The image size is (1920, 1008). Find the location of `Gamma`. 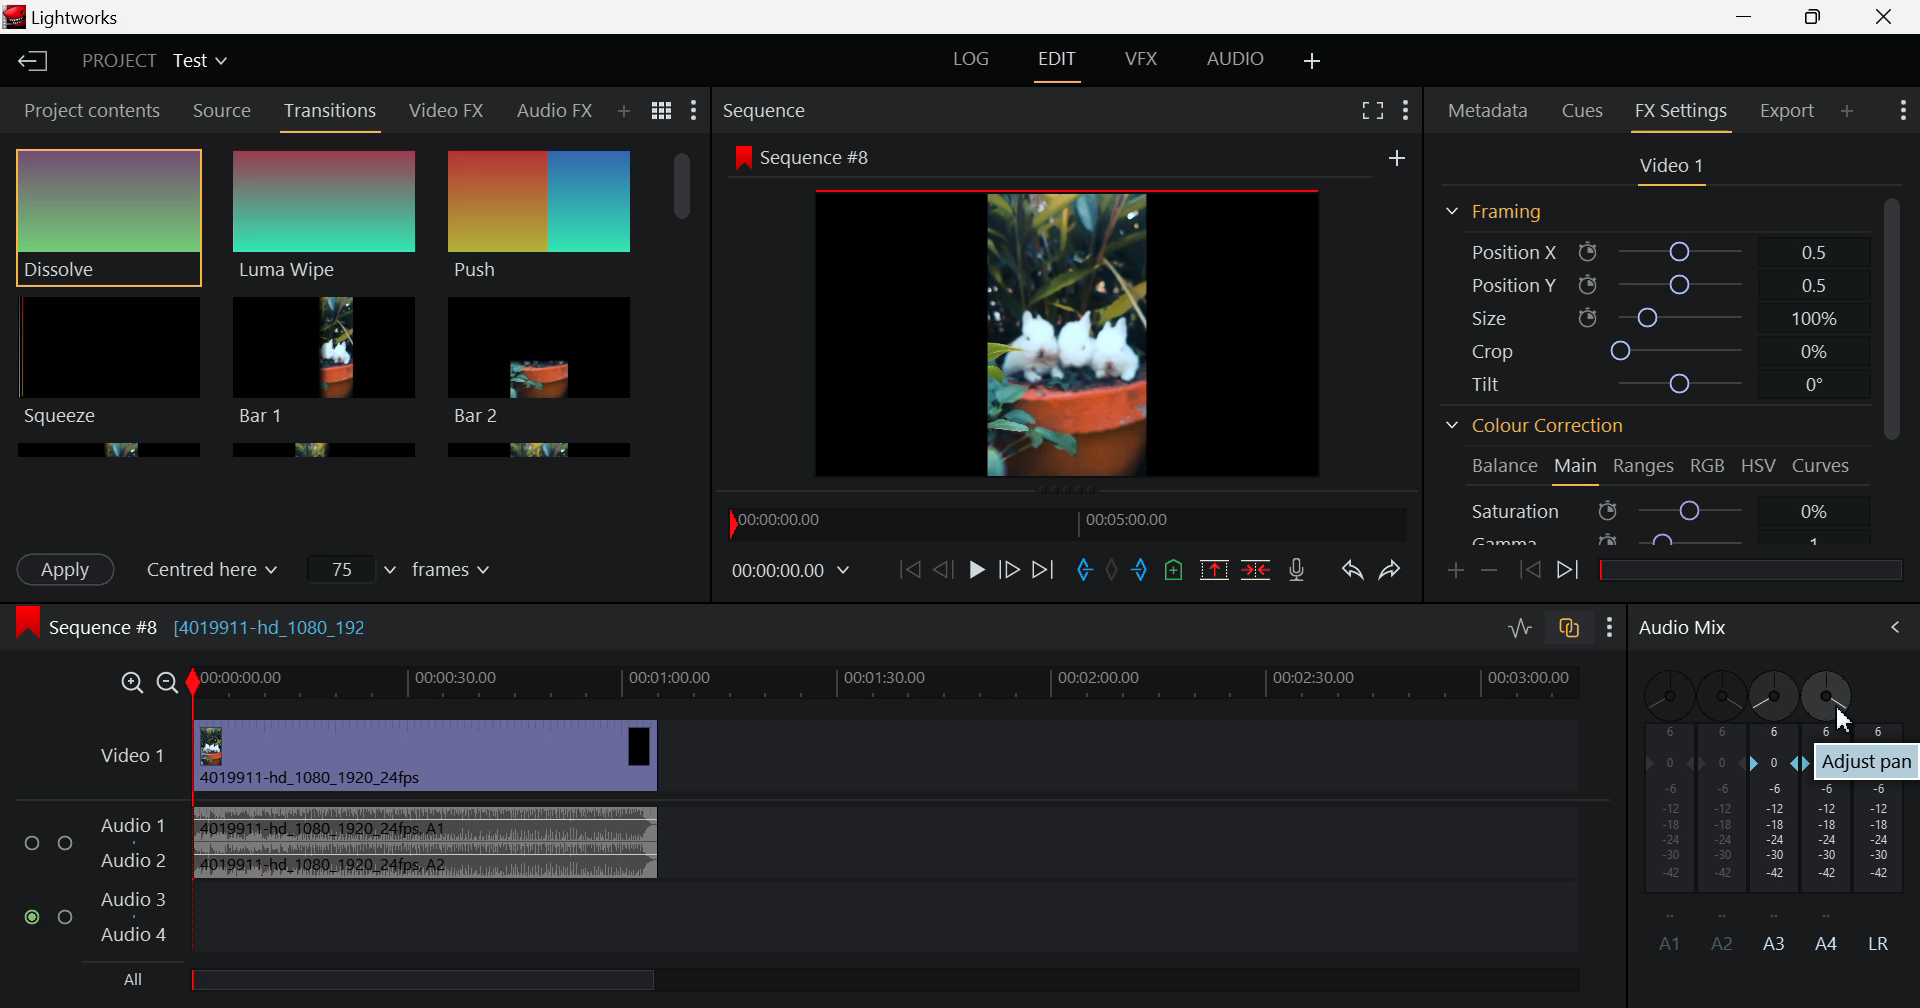

Gamma is located at coordinates (1657, 540).